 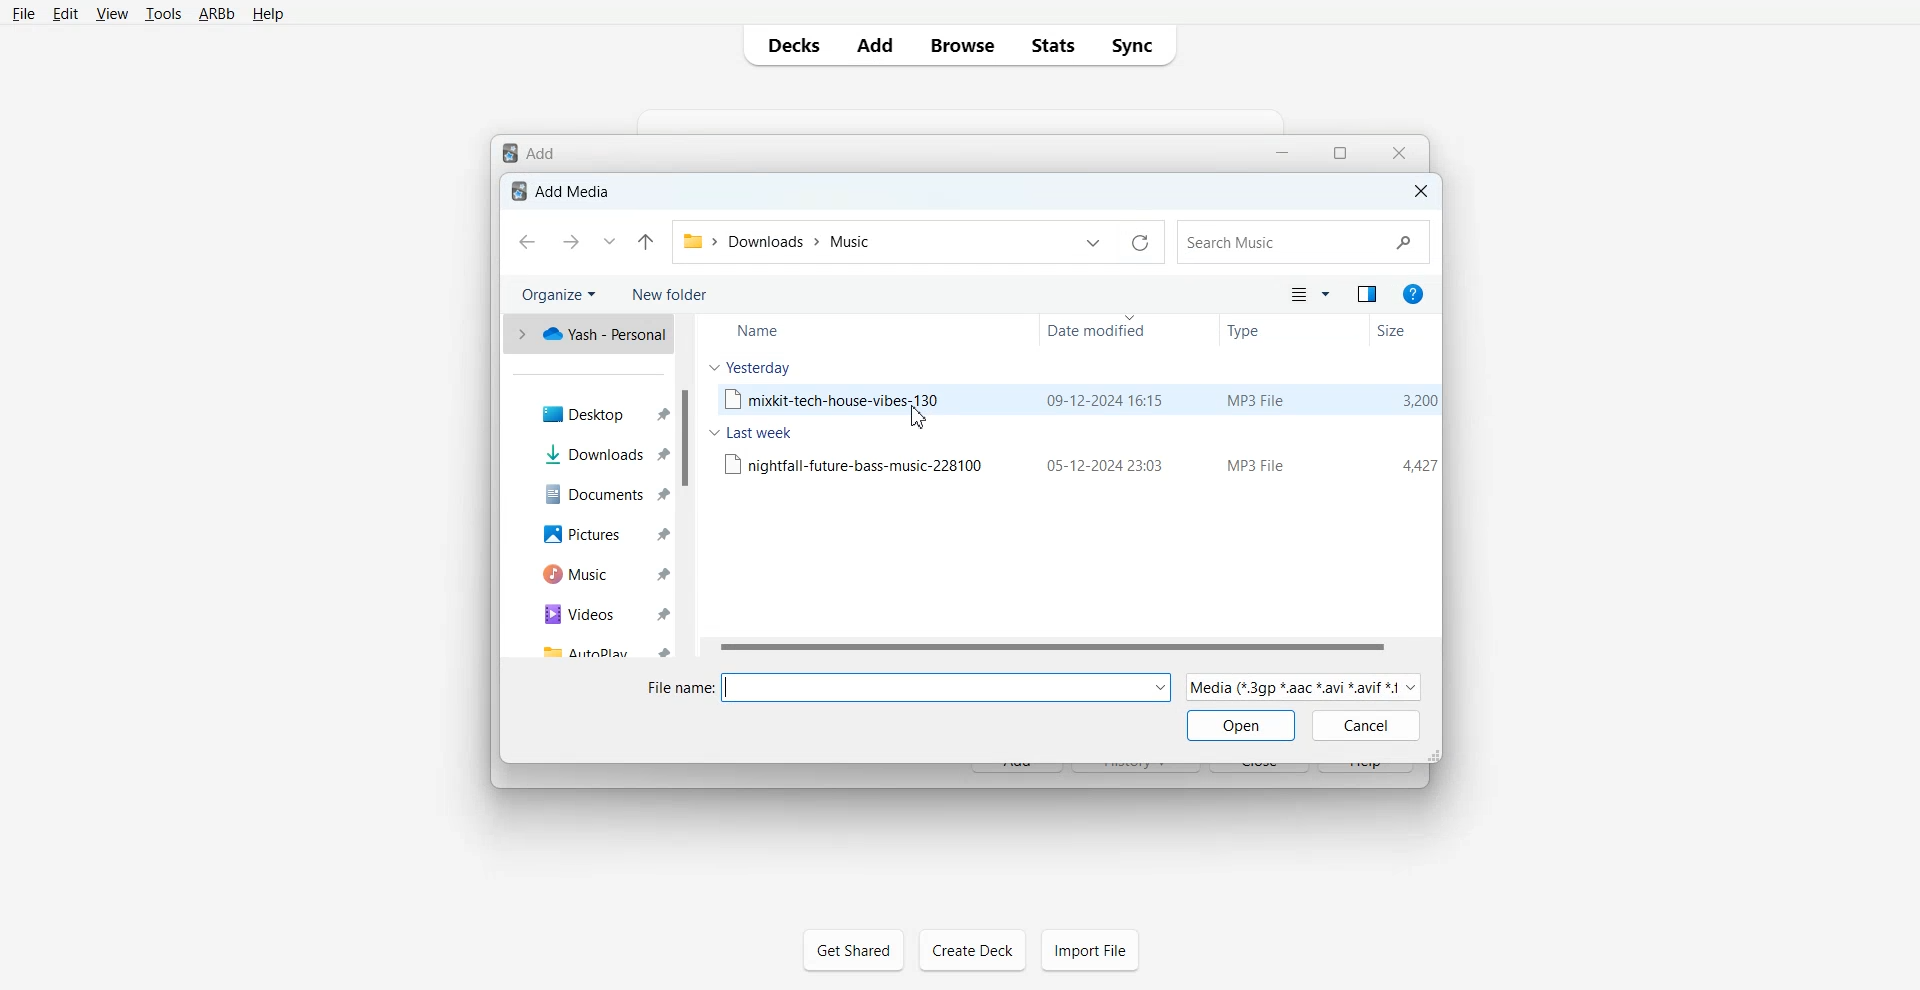 What do you see at coordinates (790, 44) in the screenshot?
I see `Decks` at bounding box center [790, 44].